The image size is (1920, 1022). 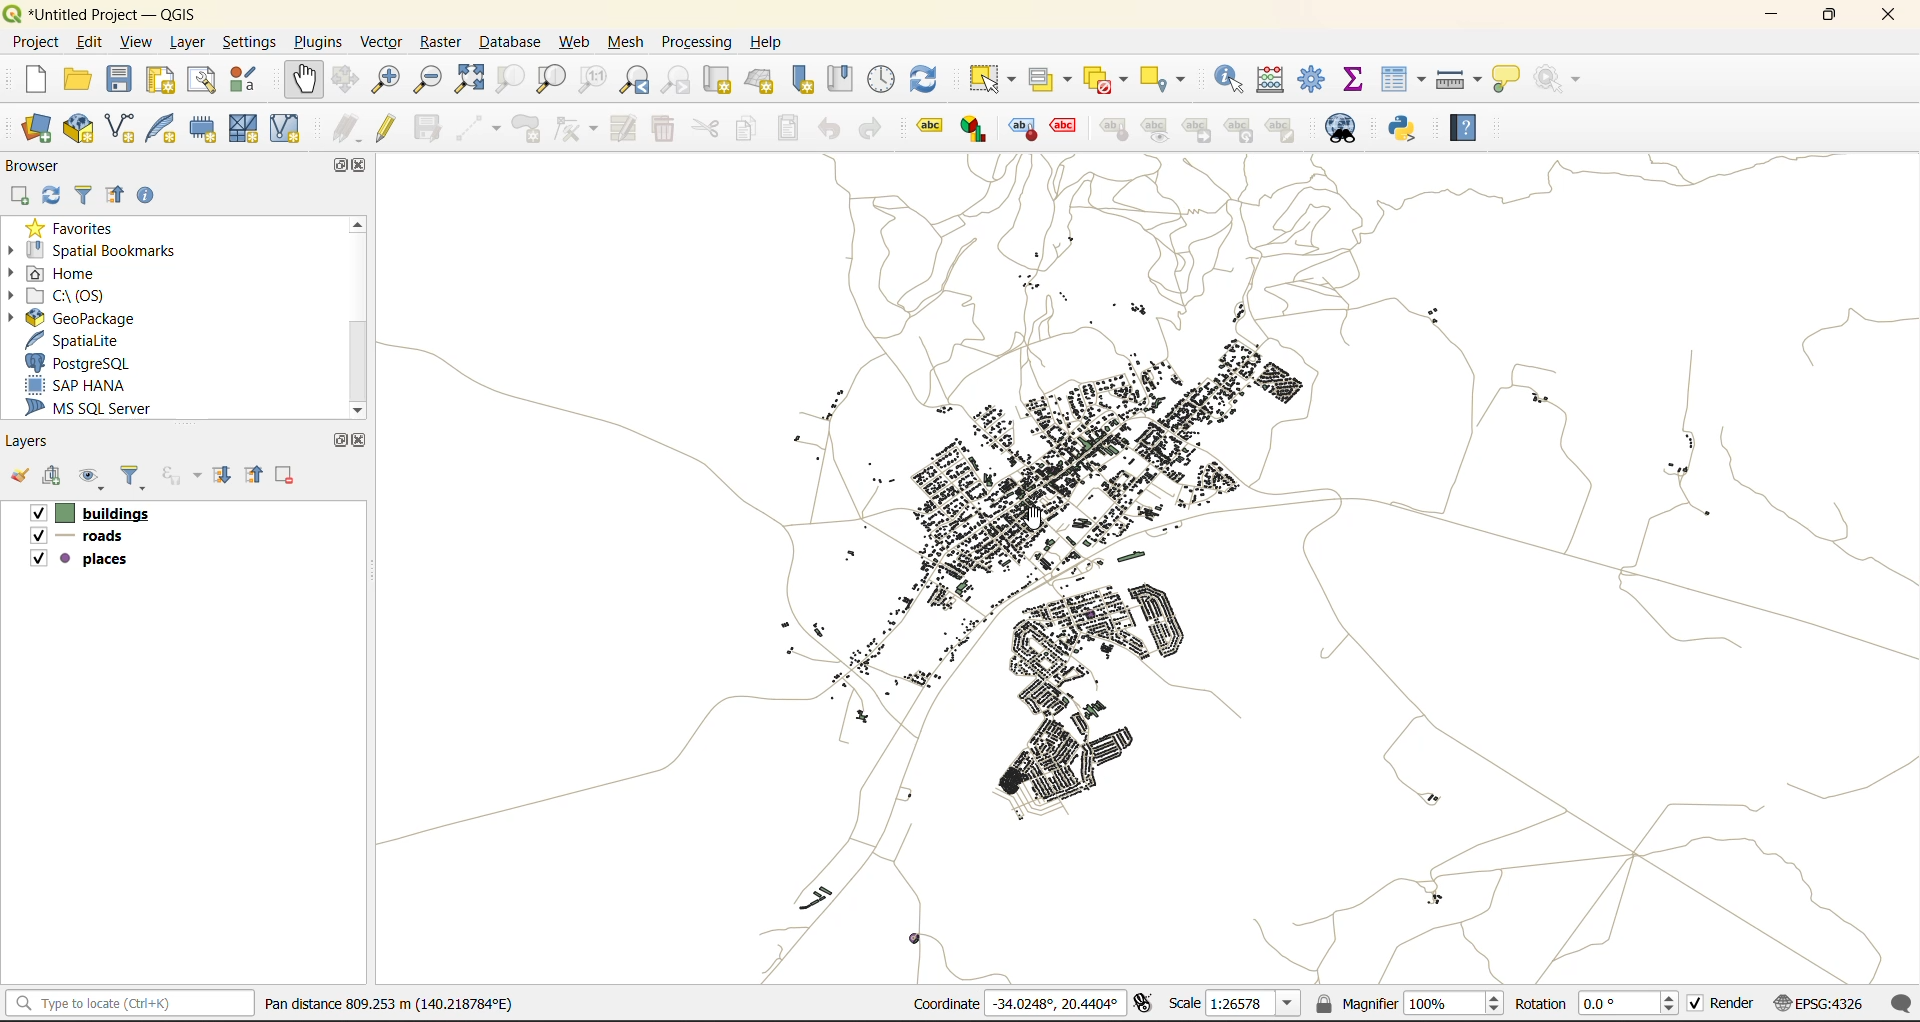 What do you see at coordinates (315, 40) in the screenshot?
I see `plugins` at bounding box center [315, 40].